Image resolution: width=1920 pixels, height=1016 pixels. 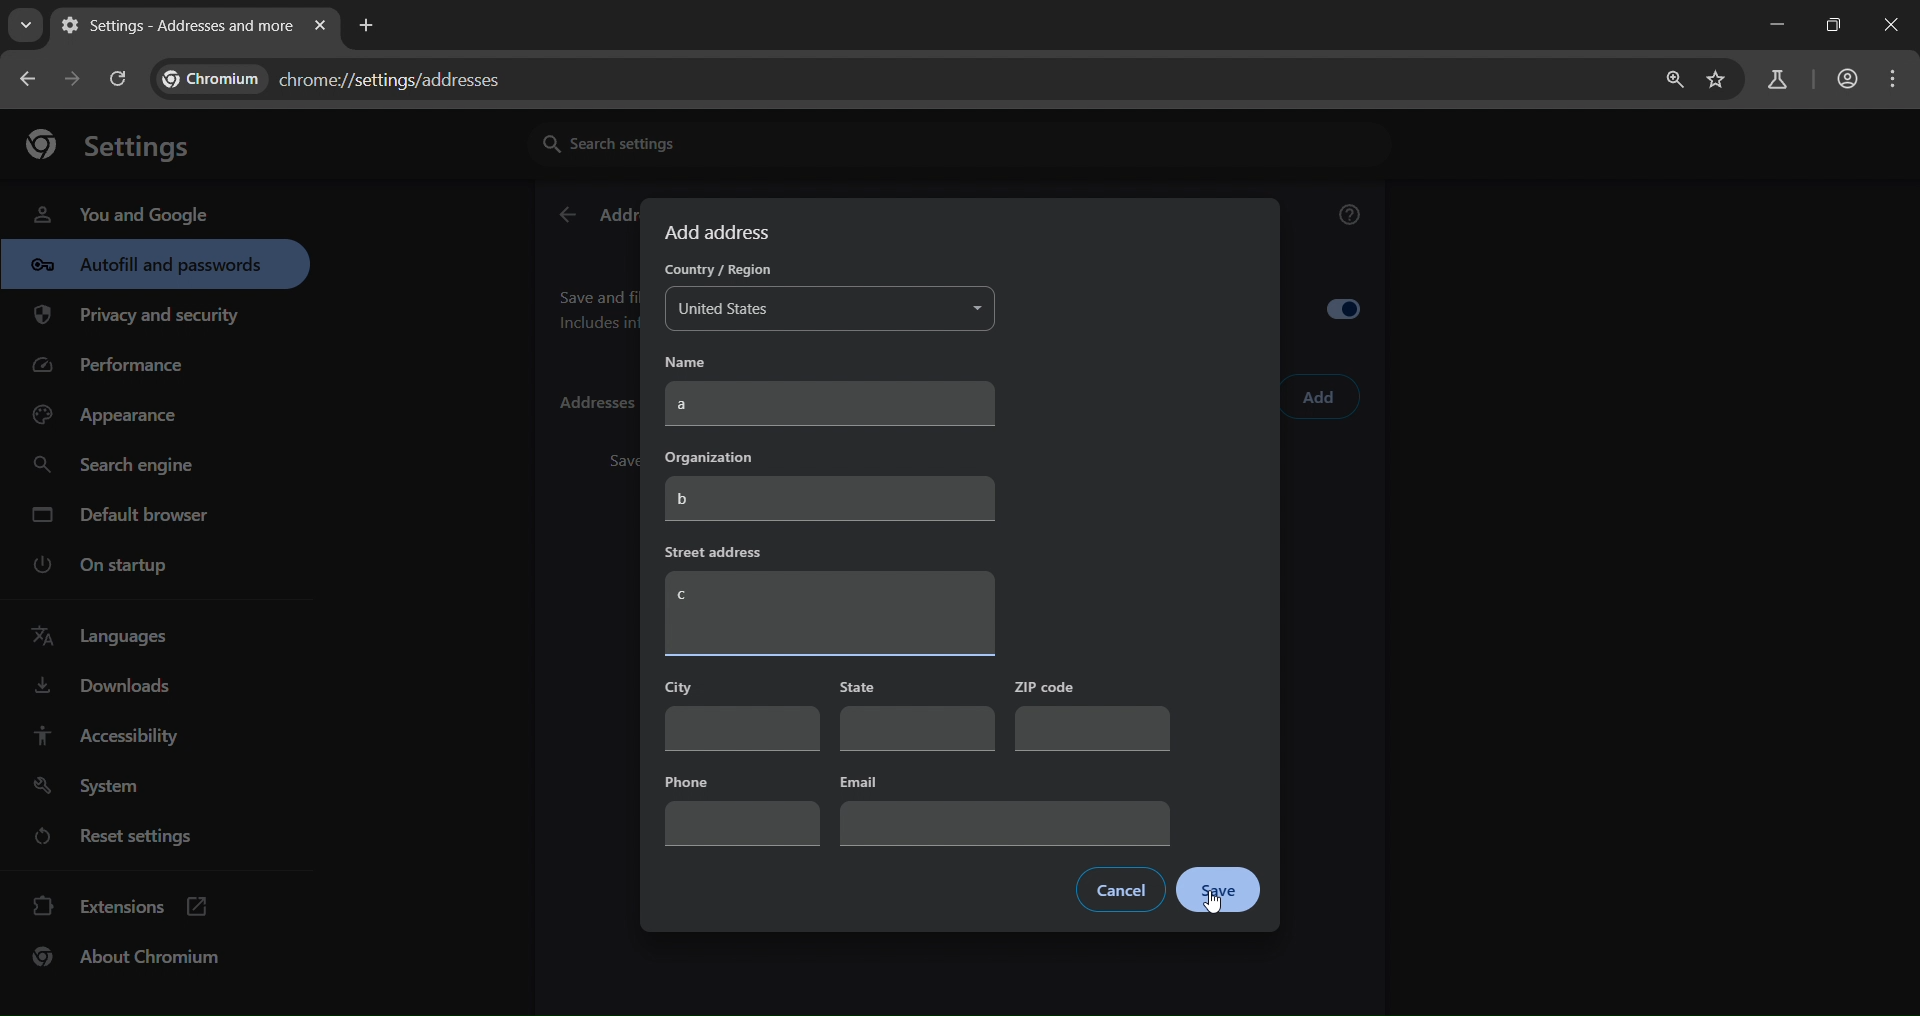 I want to click on state, so click(x=914, y=717).